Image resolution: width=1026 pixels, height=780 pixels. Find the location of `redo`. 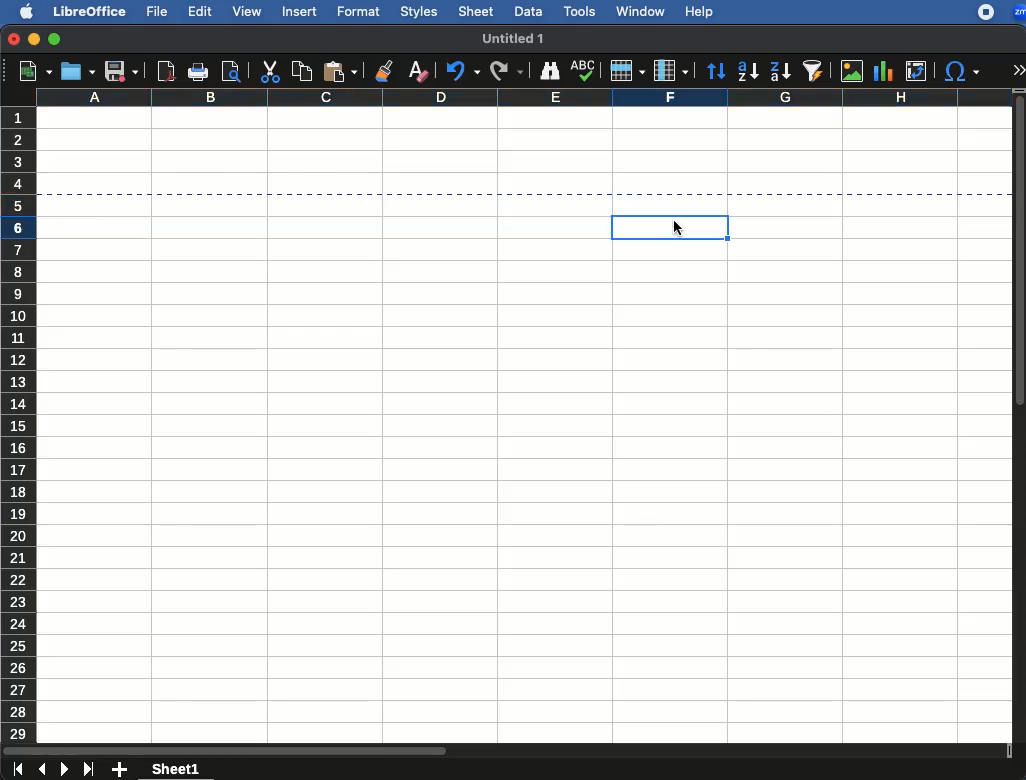

redo is located at coordinates (507, 70).